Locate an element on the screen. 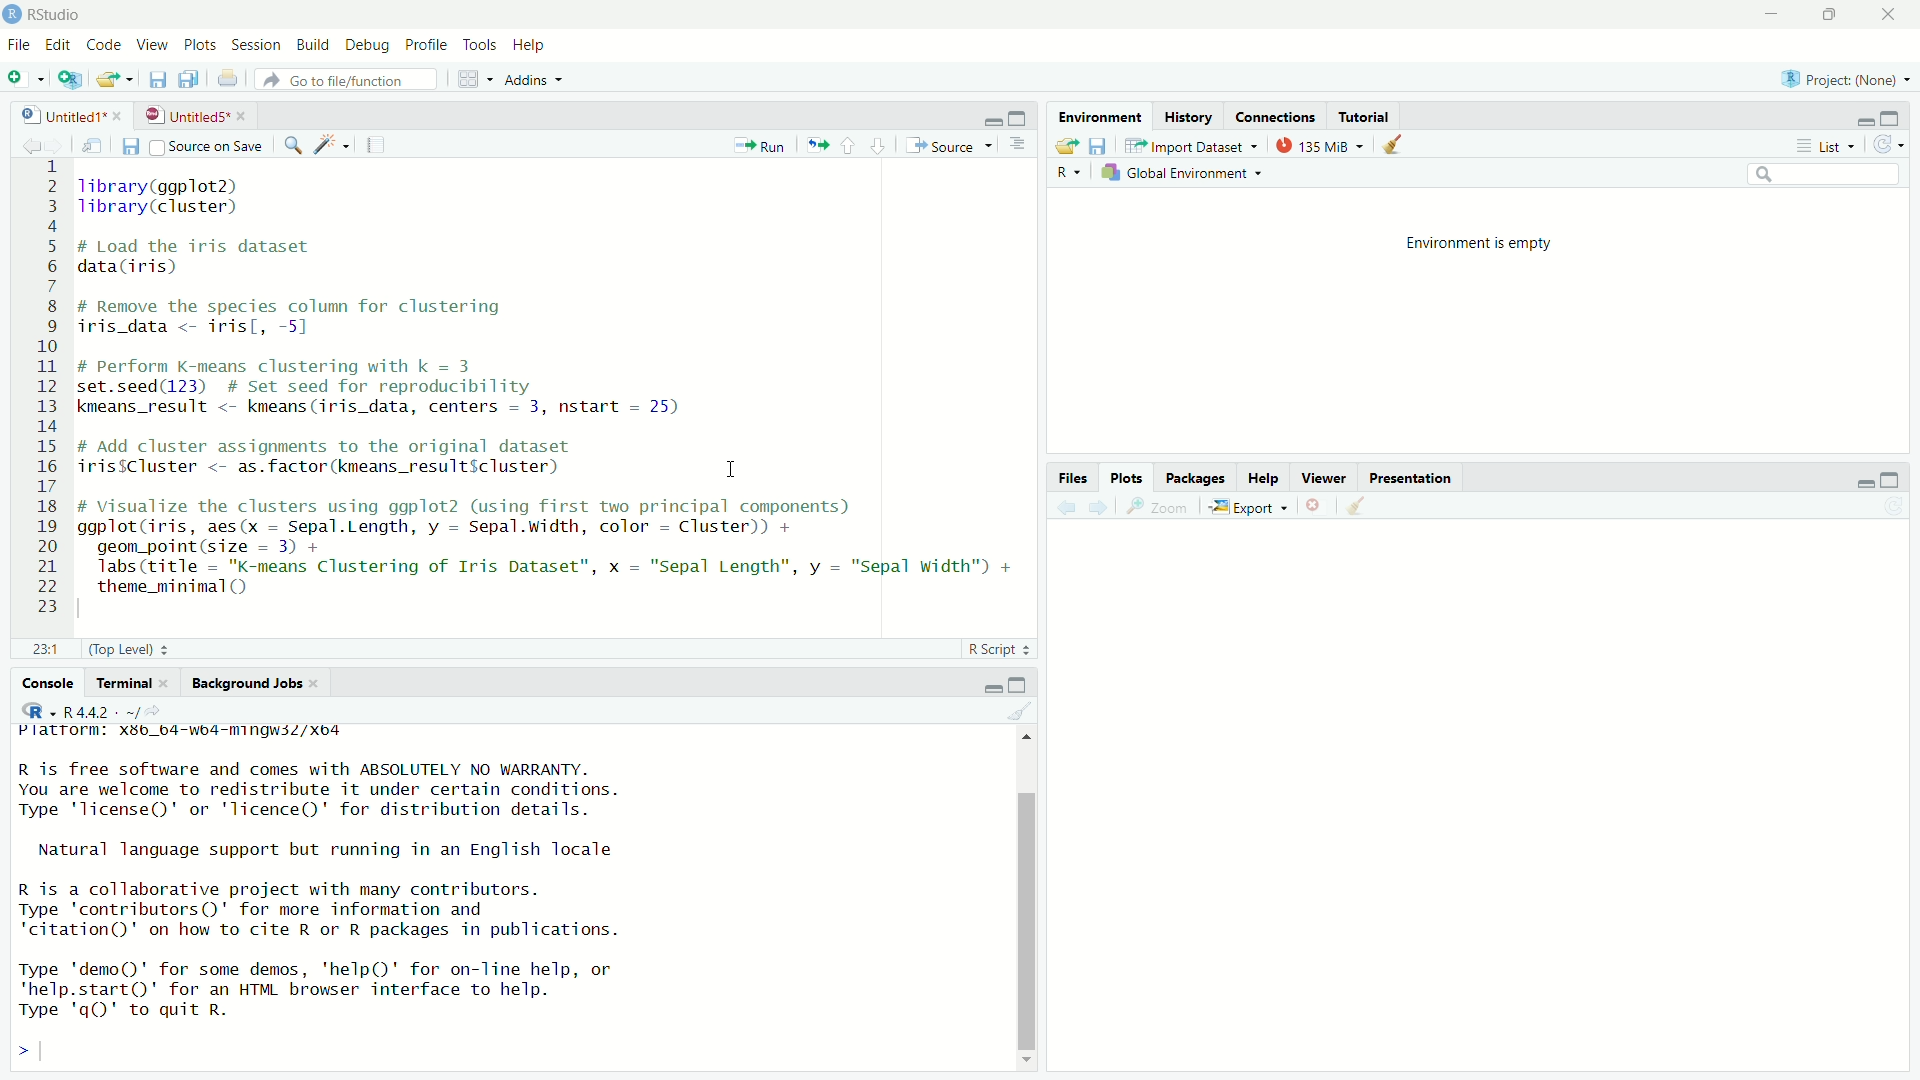 The height and width of the screenshot is (1080, 1920). workspace panes is located at coordinates (472, 79).